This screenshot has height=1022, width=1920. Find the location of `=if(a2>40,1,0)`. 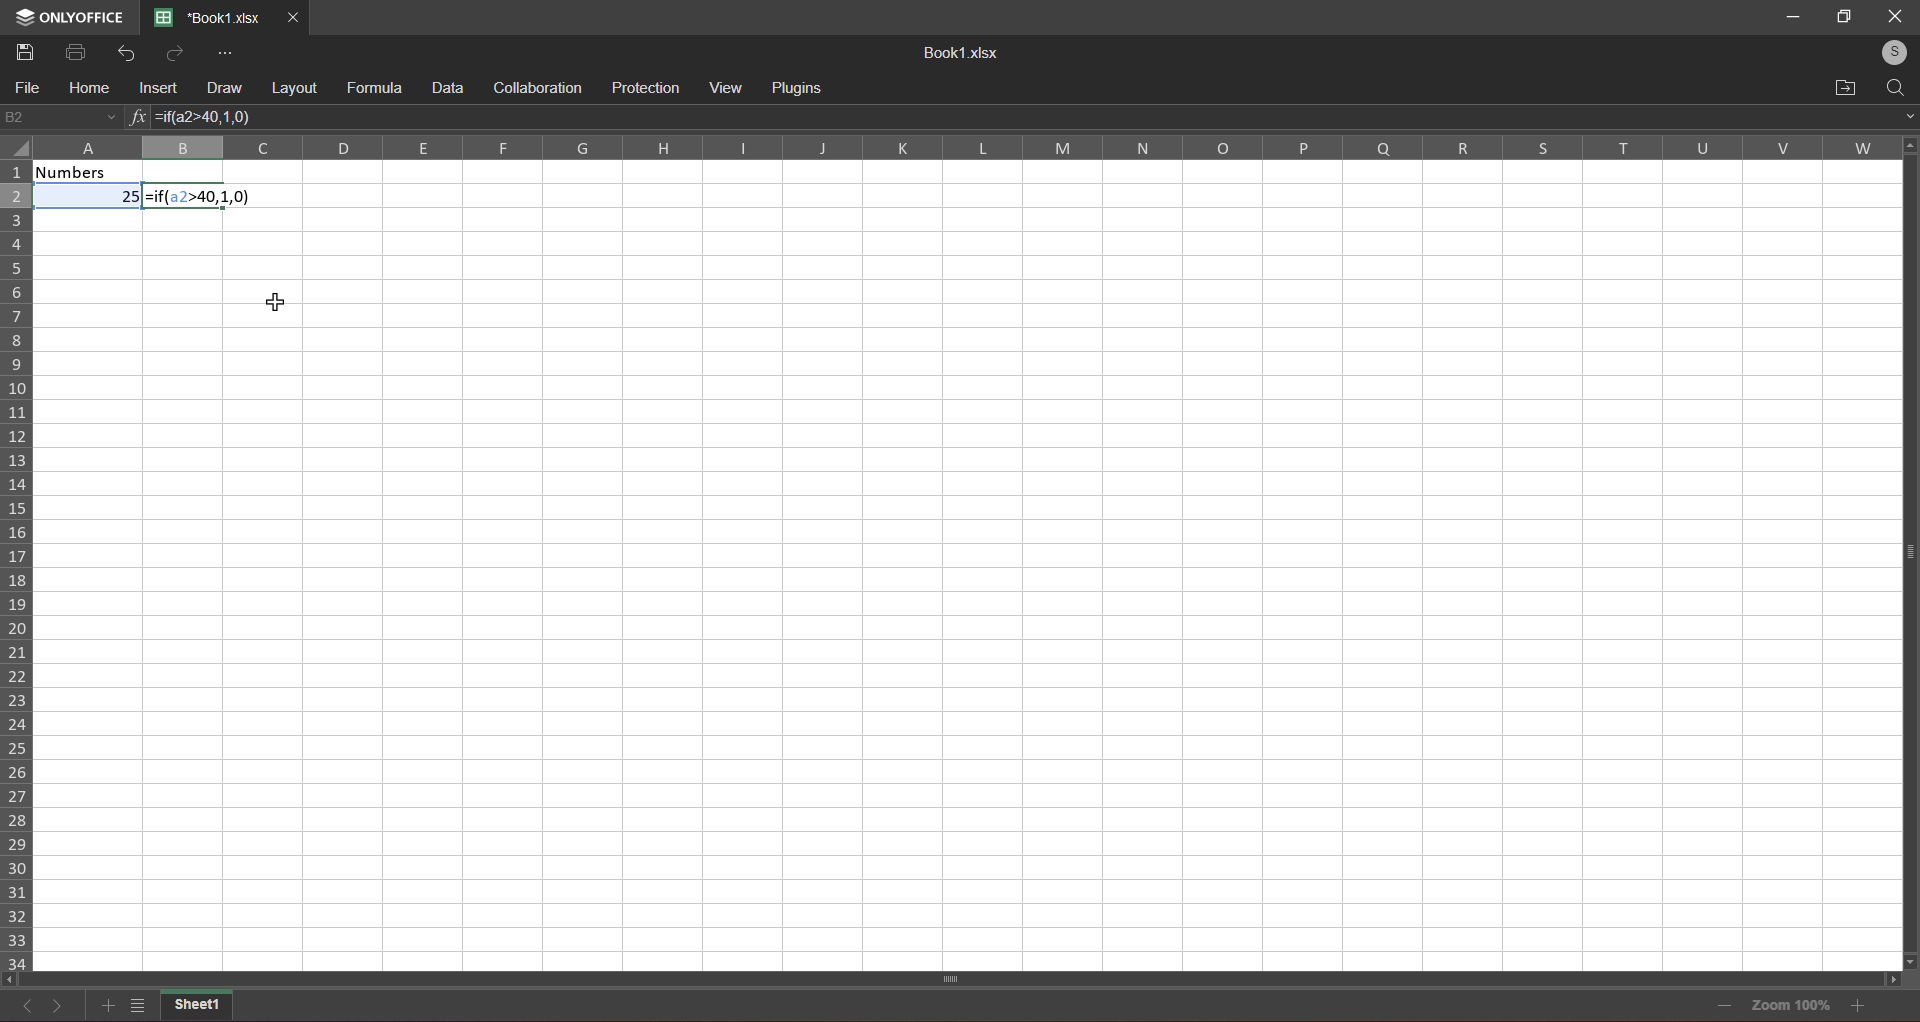

=if(a2>40,1,0) is located at coordinates (214, 119).